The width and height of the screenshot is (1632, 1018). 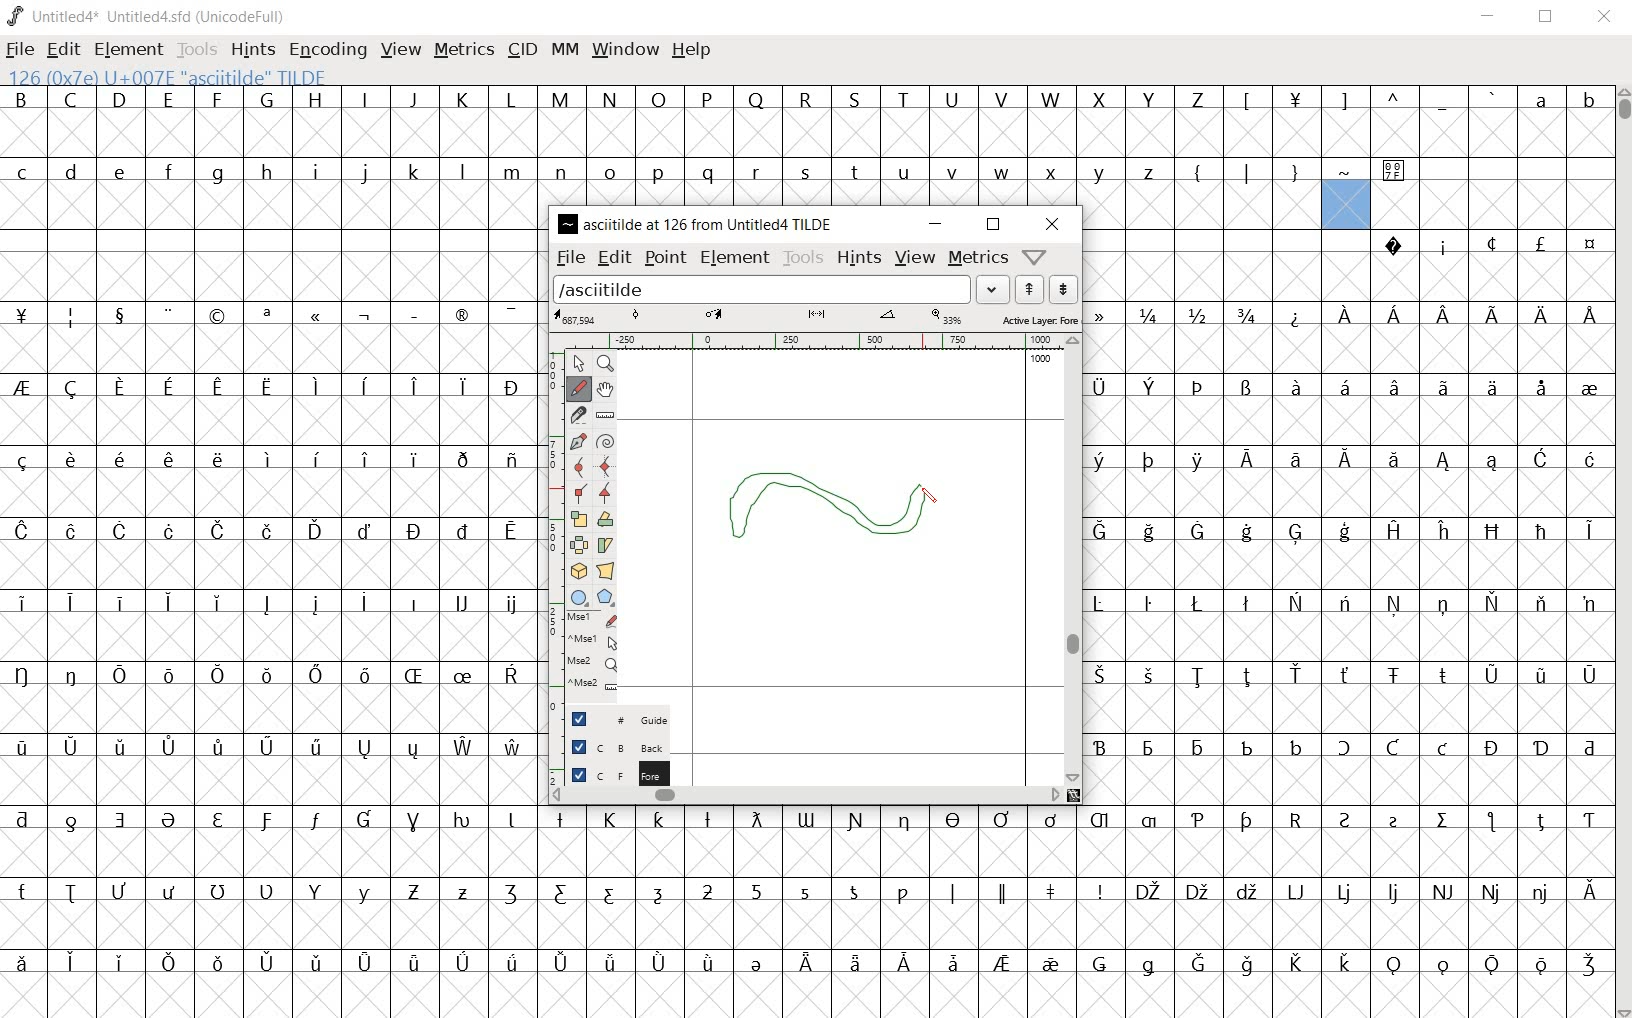 I want to click on scale the selection, so click(x=579, y=520).